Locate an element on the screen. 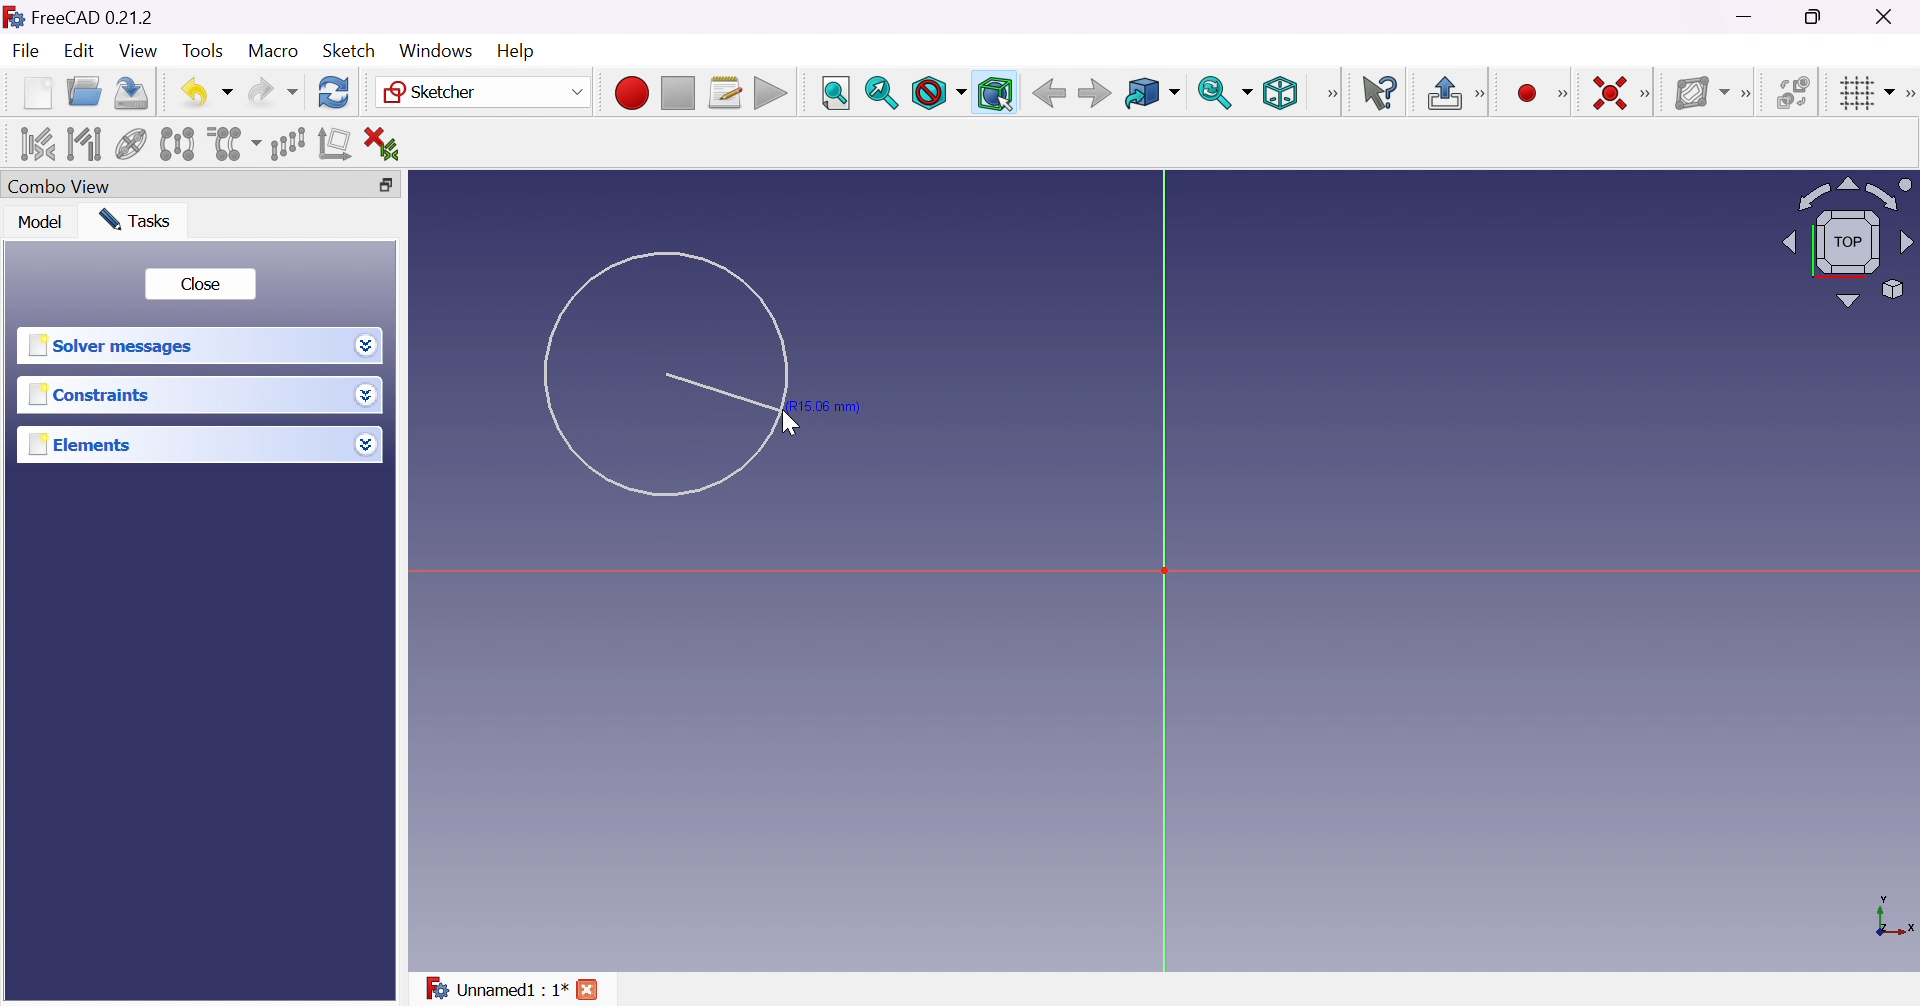  Execute macro is located at coordinates (771, 96).